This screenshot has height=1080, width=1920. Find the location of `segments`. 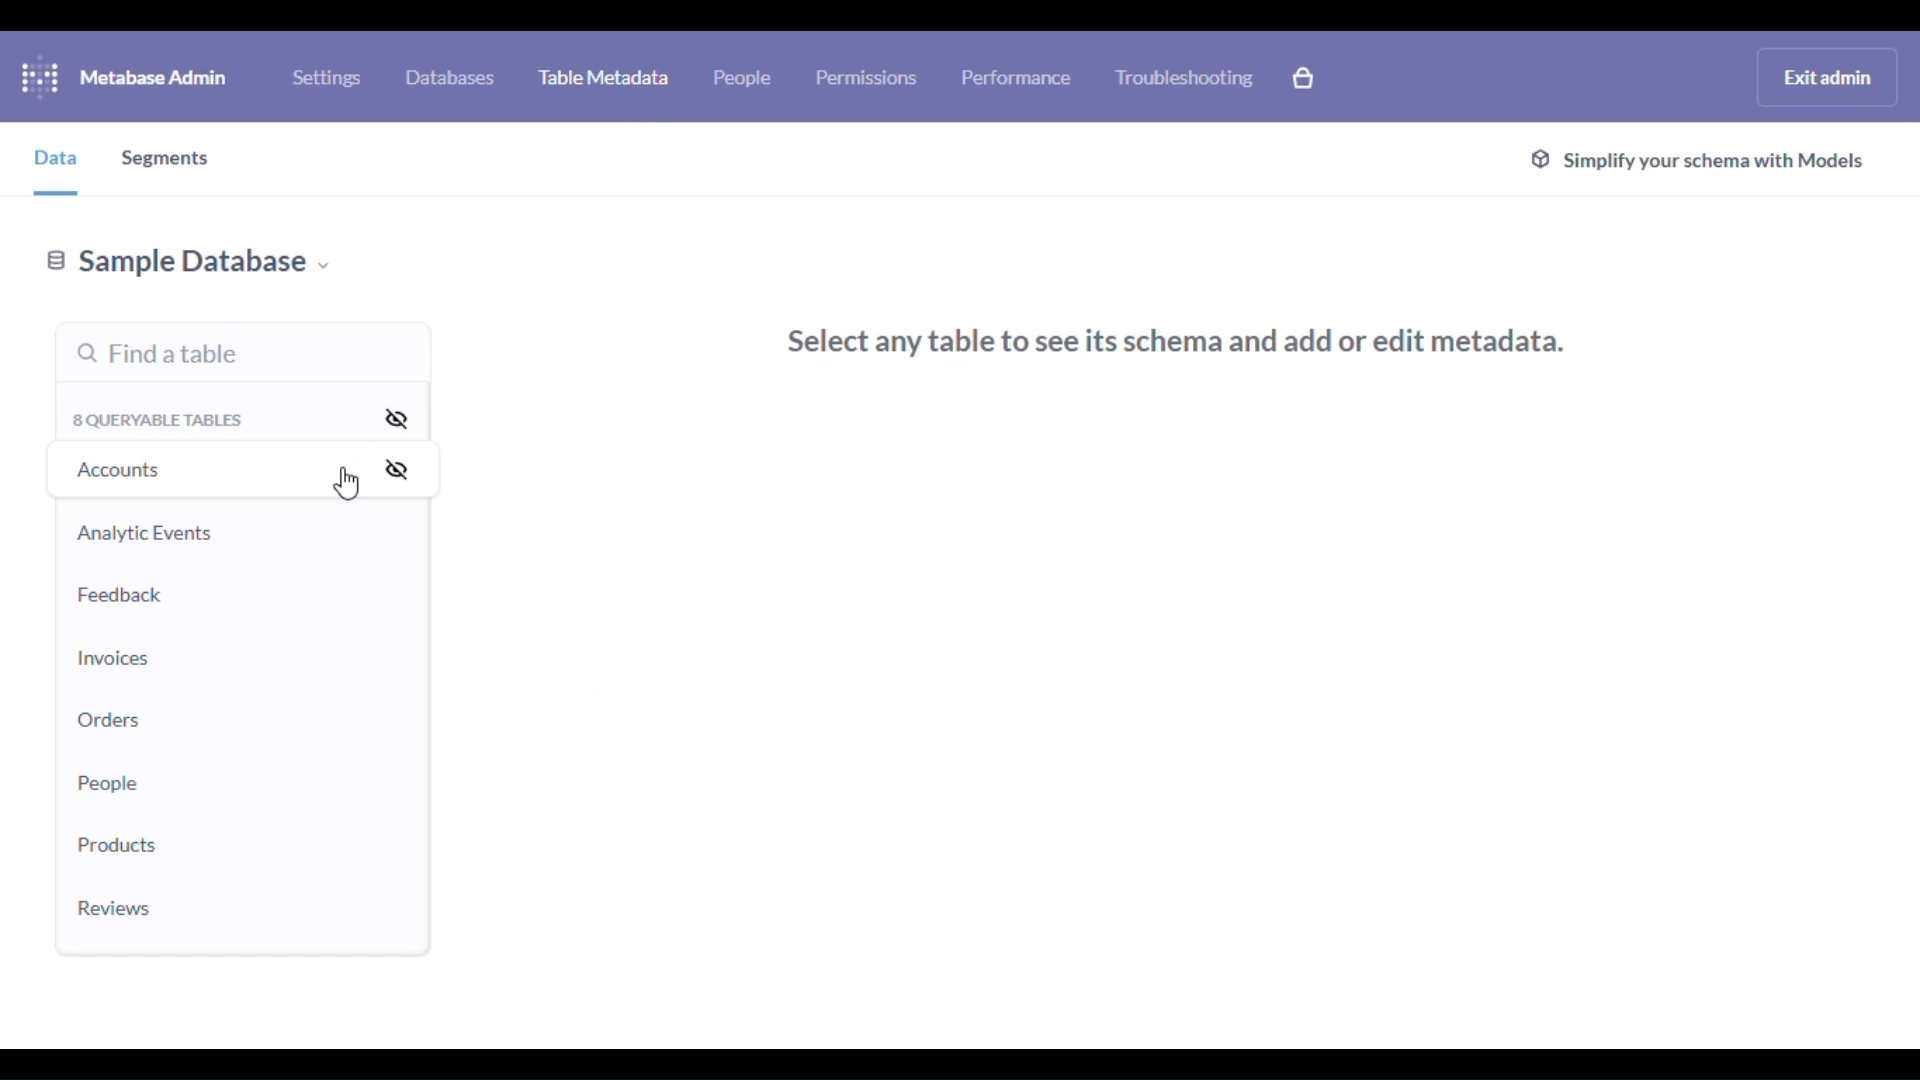

segments is located at coordinates (167, 161).